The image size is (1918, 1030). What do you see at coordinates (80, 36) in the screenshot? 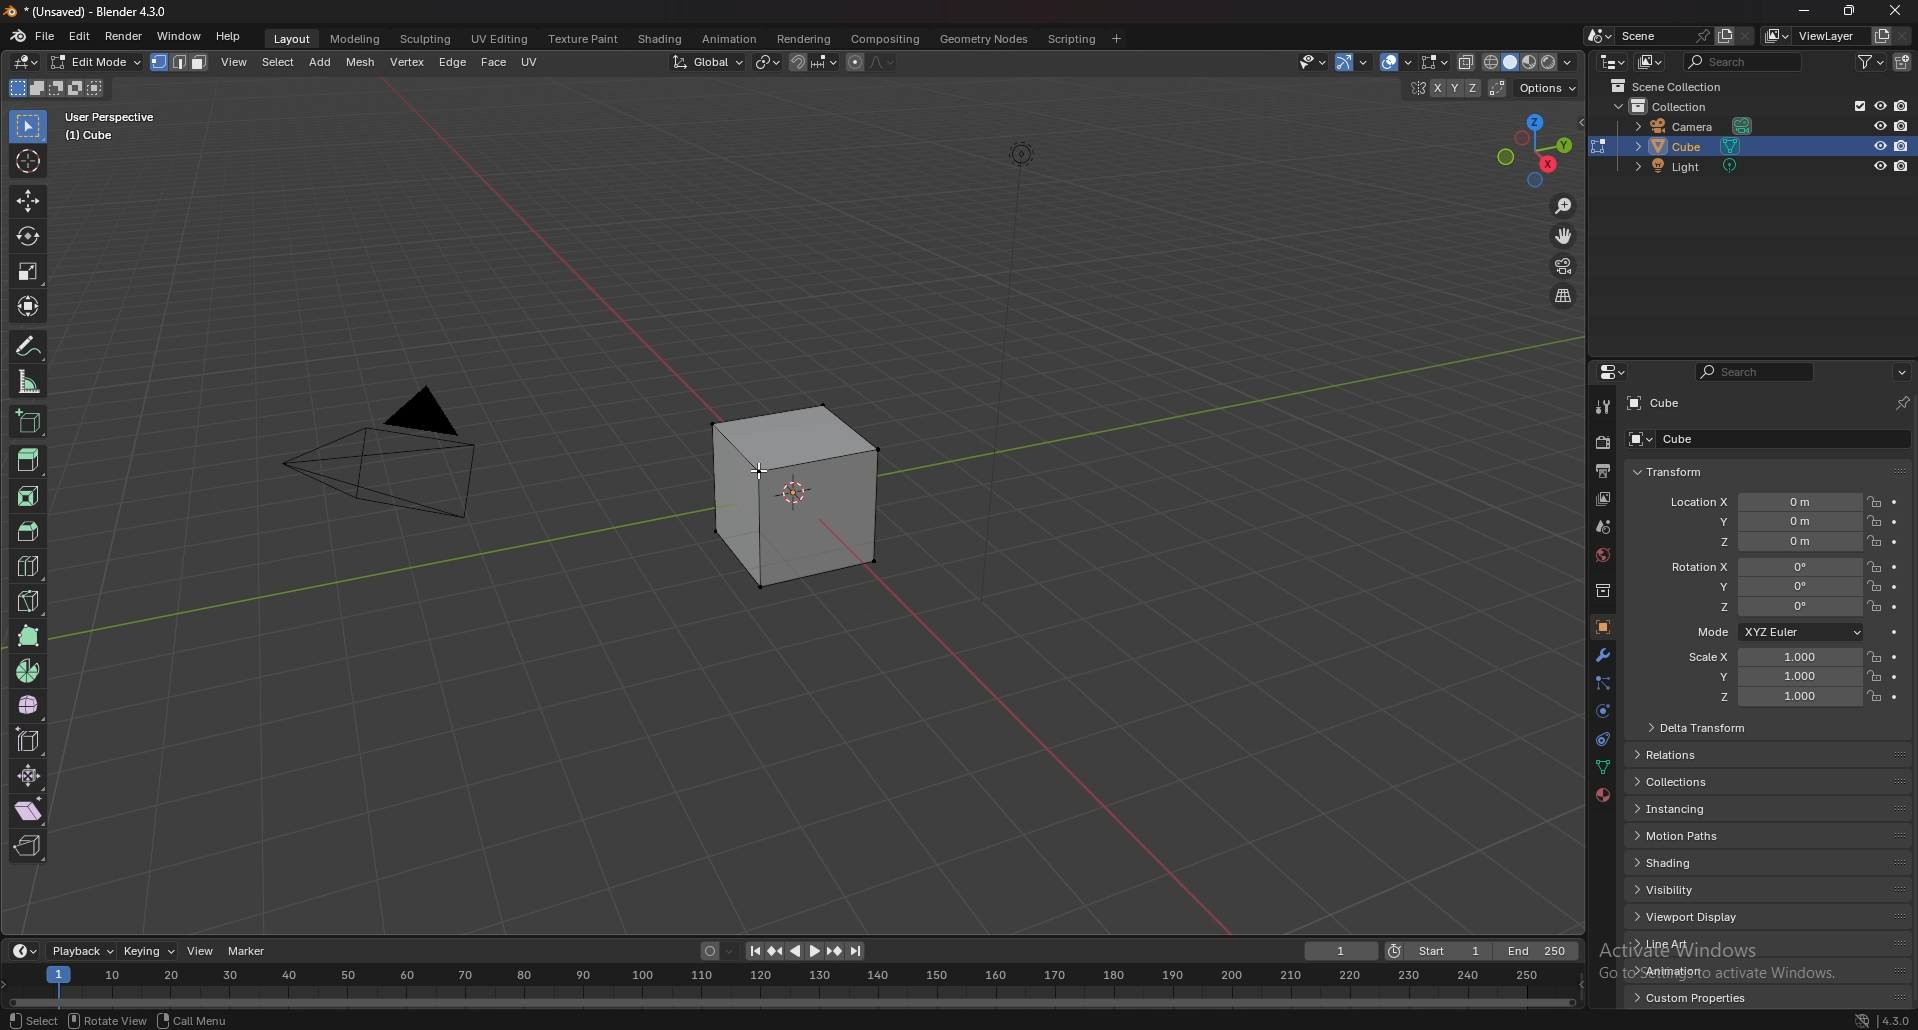
I see `edit` at bounding box center [80, 36].